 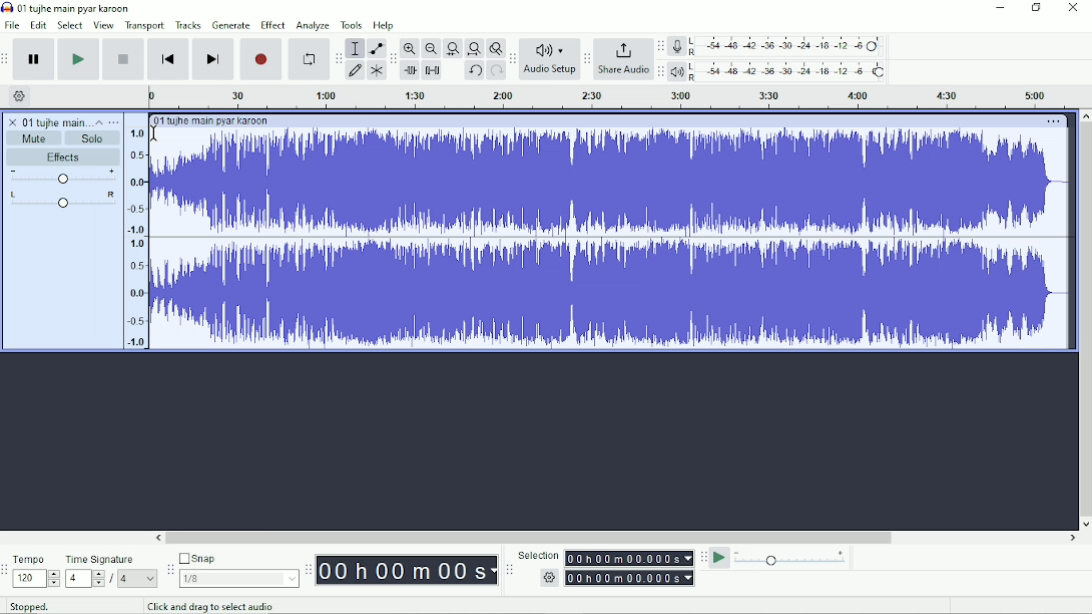 What do you see at coordinates (375, 70) in the screenshot?
I see `Multi-tool` at bounding box center [375, 70].